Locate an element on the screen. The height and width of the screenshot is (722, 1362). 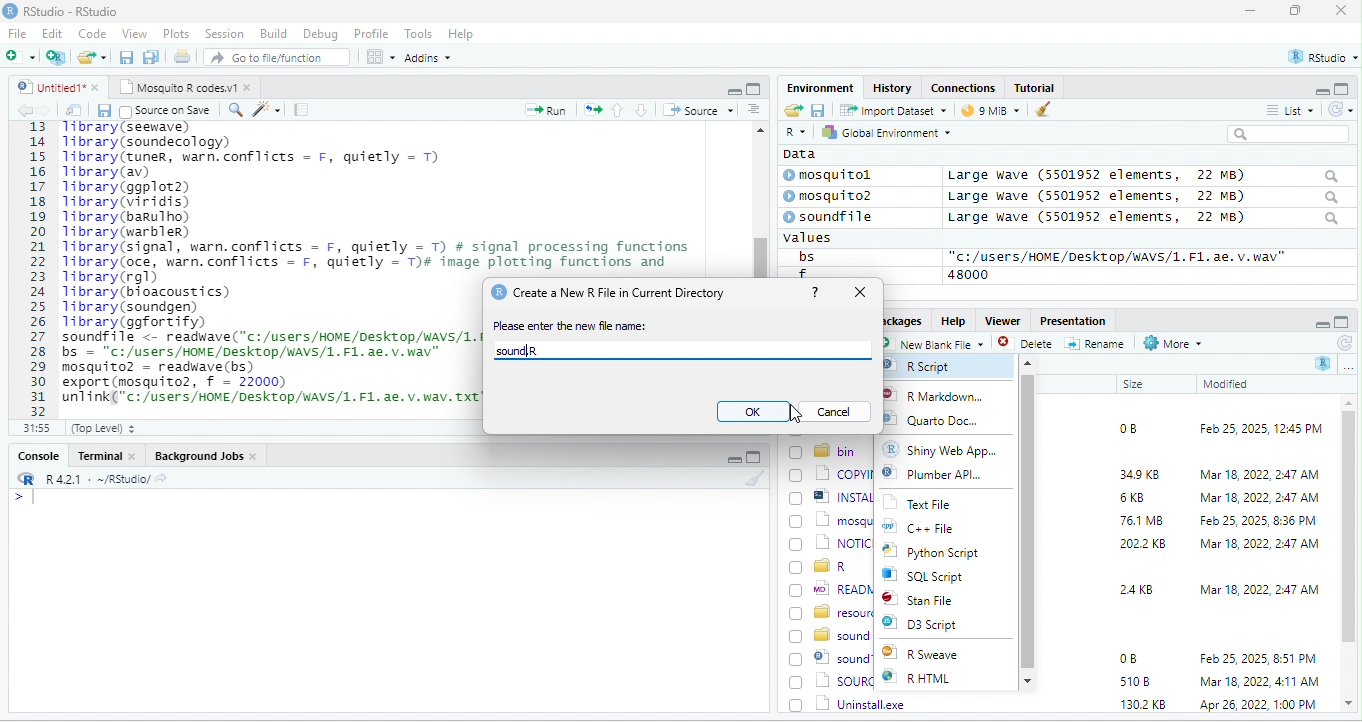
31:55 is located at coordinates (34, 428).